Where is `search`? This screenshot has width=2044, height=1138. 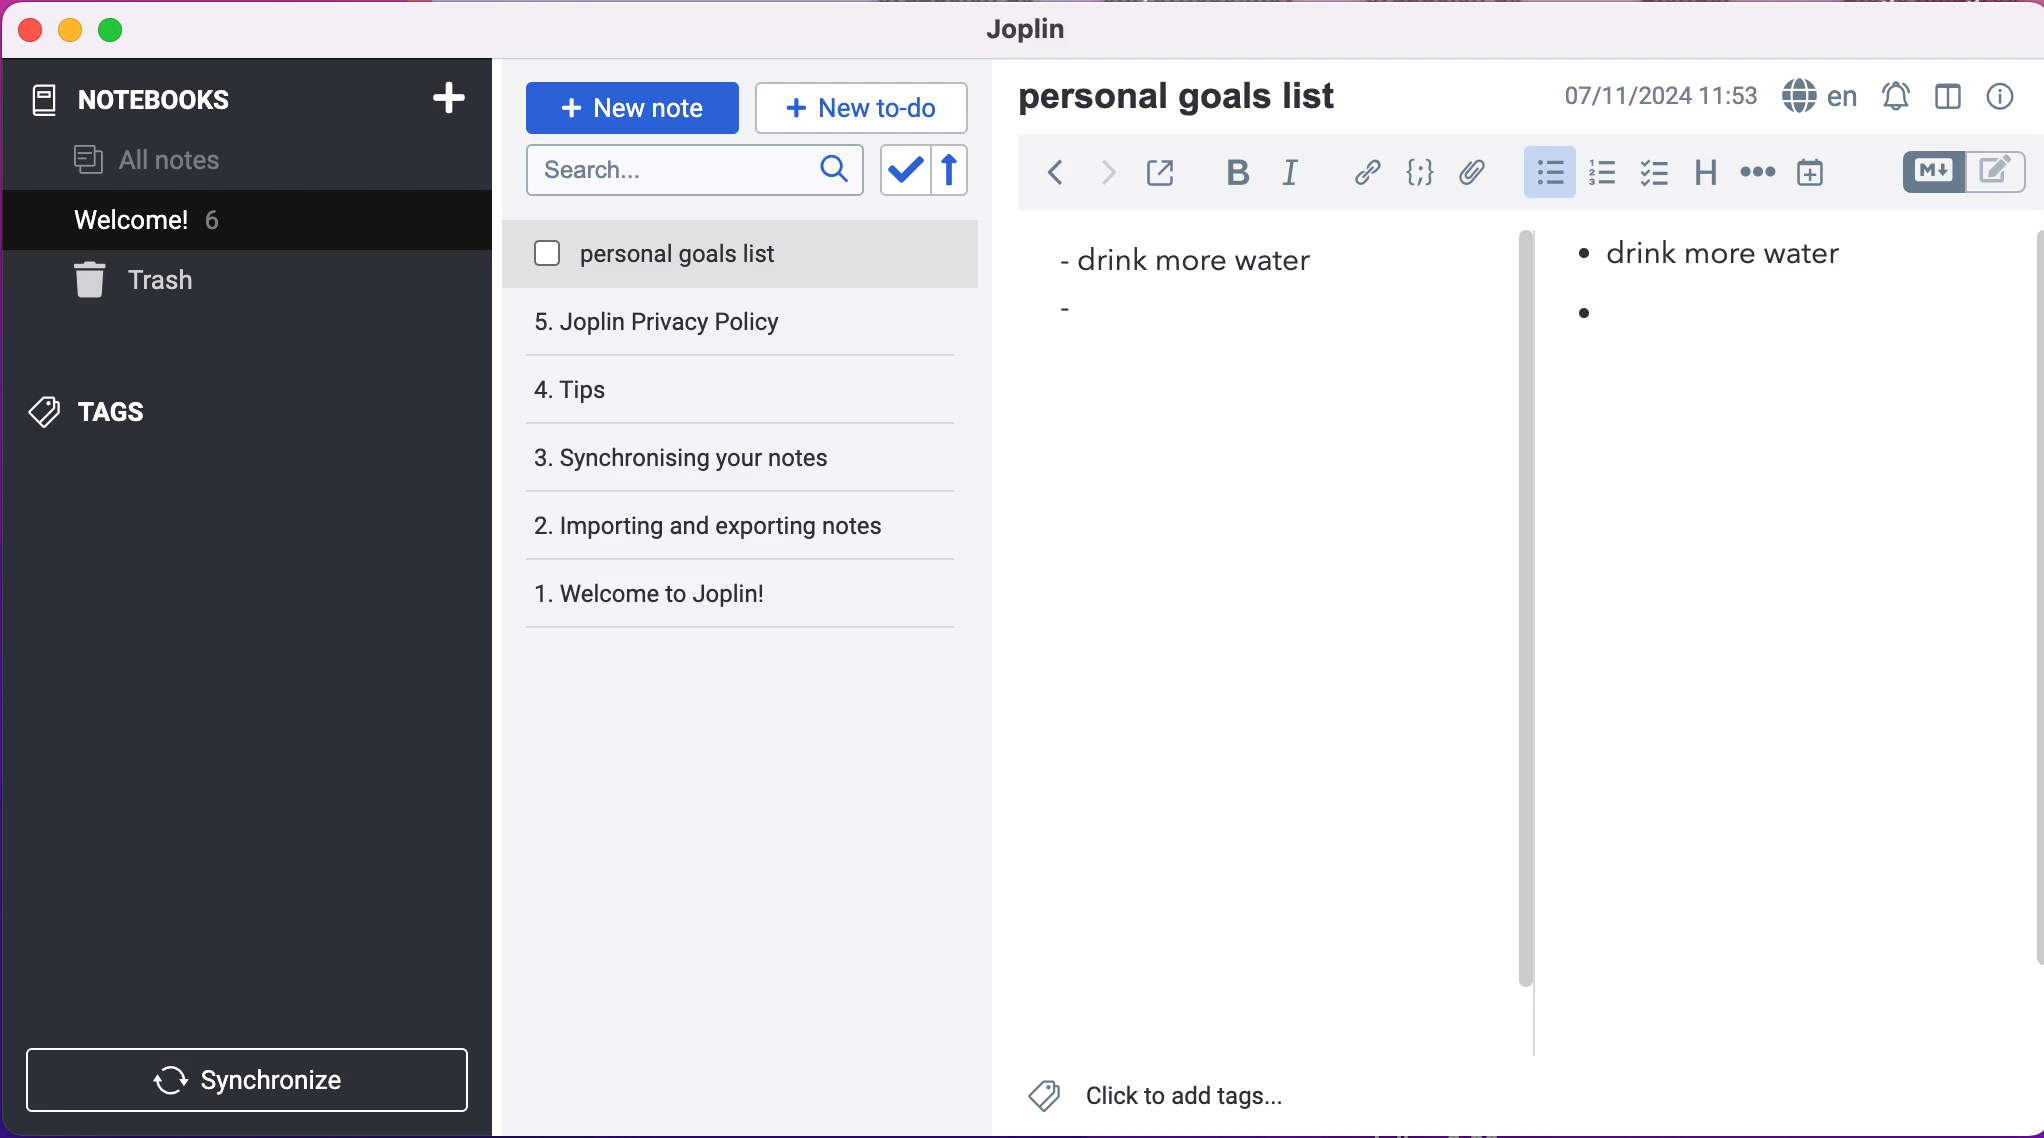 search is located at coordinates (692, 173).